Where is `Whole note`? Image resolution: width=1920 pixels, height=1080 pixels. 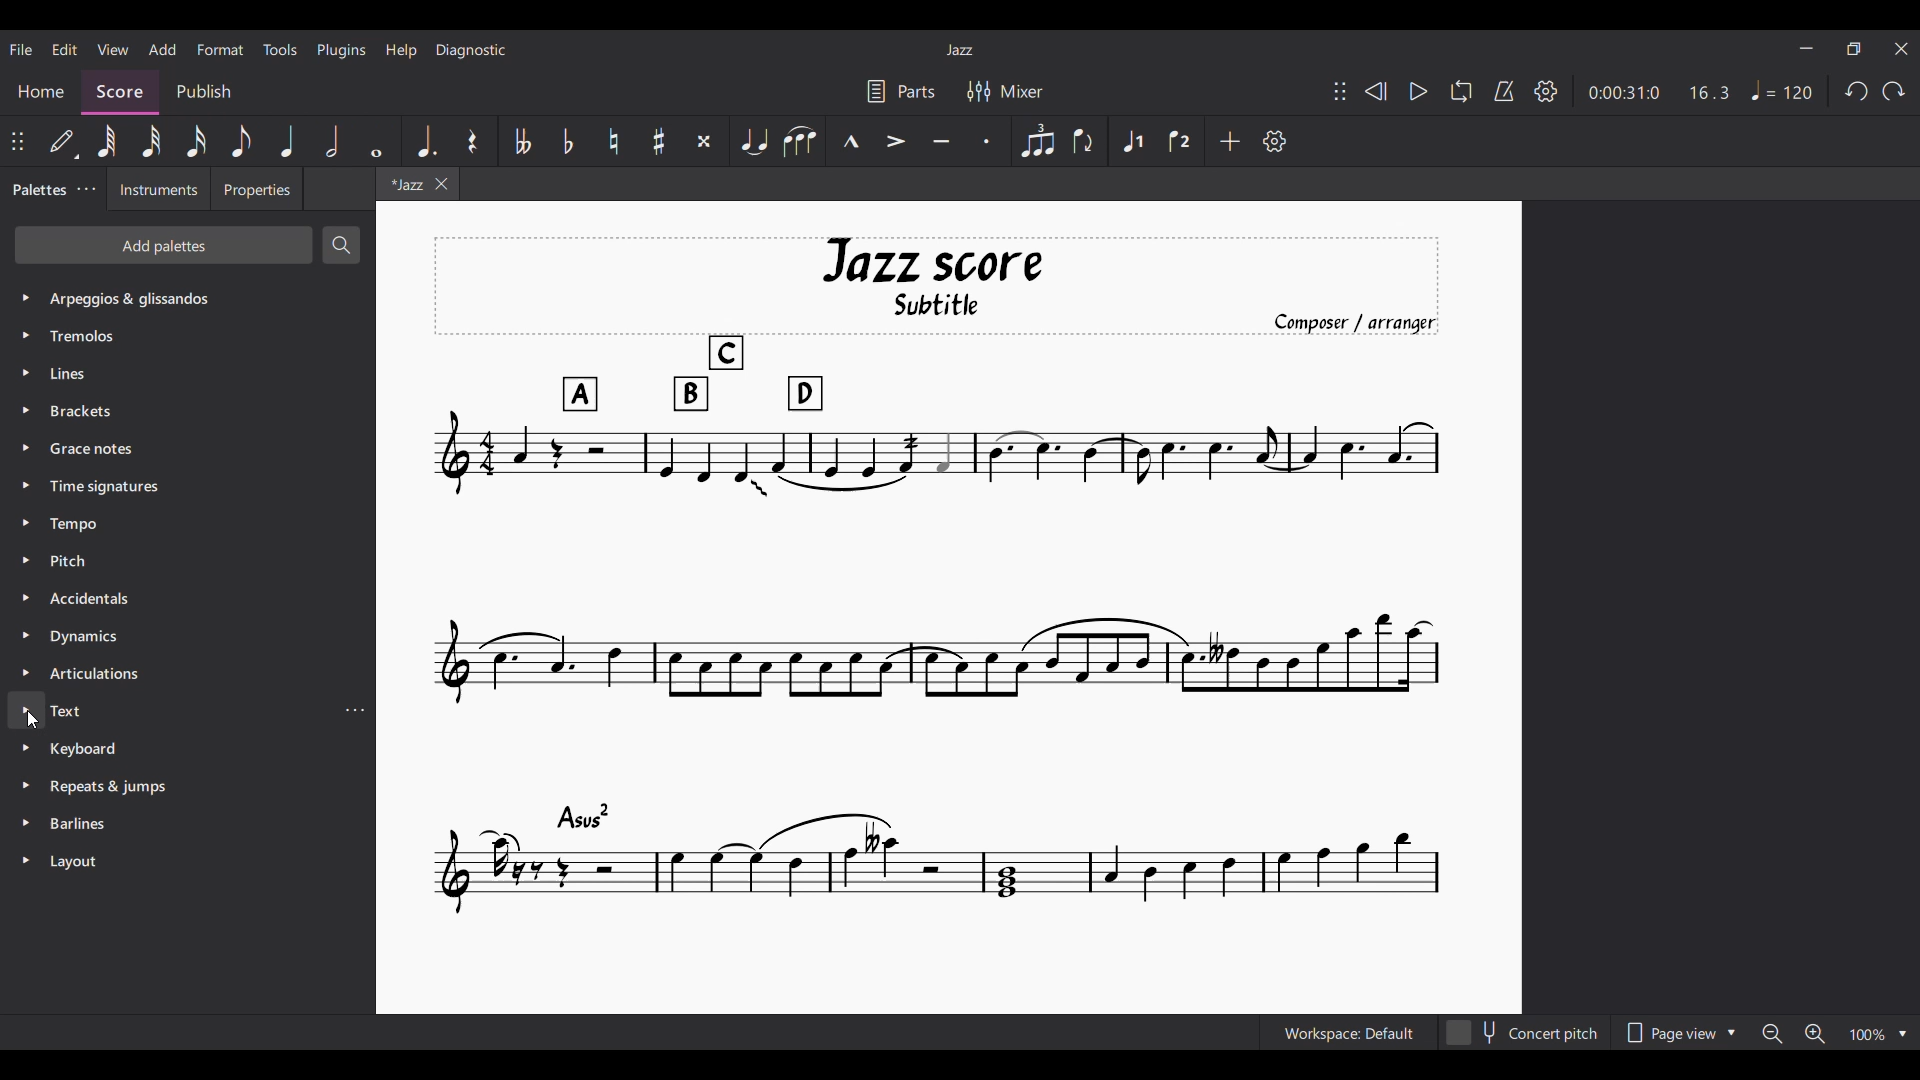
Whole note is located at coordinates (376, 140).